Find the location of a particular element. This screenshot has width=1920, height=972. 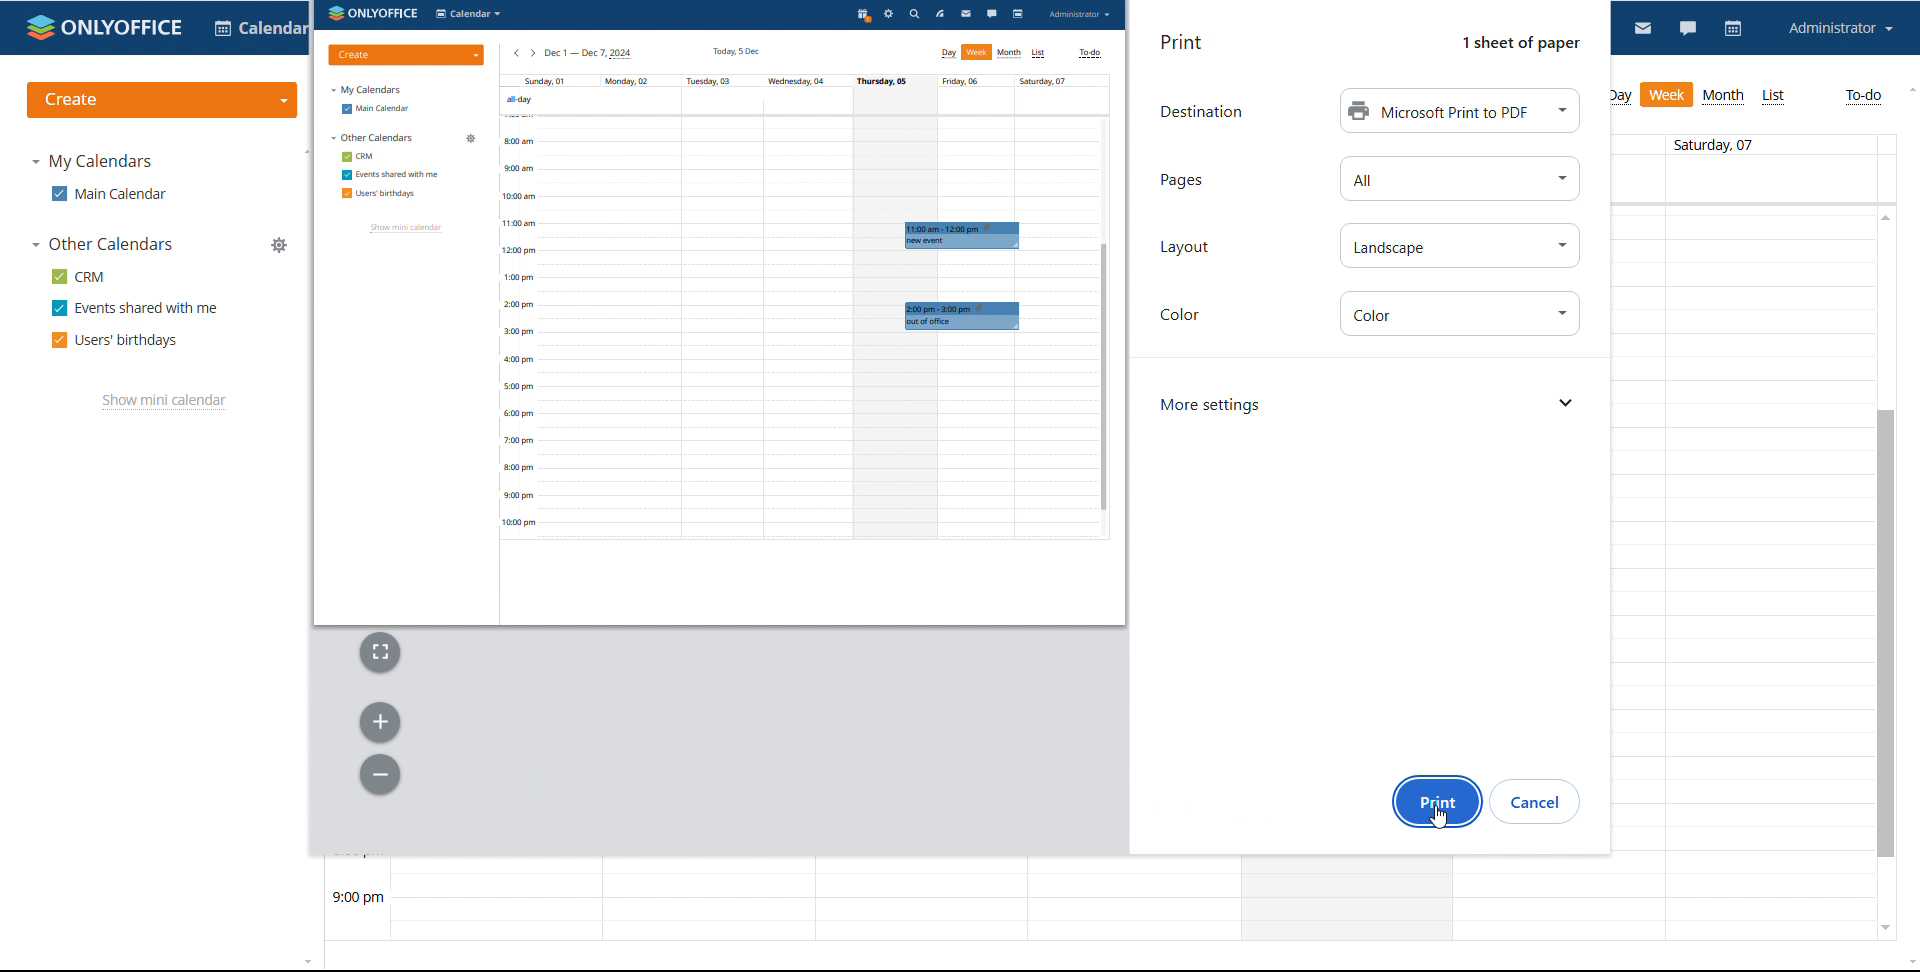

text is located at coordinates (1200, 108).